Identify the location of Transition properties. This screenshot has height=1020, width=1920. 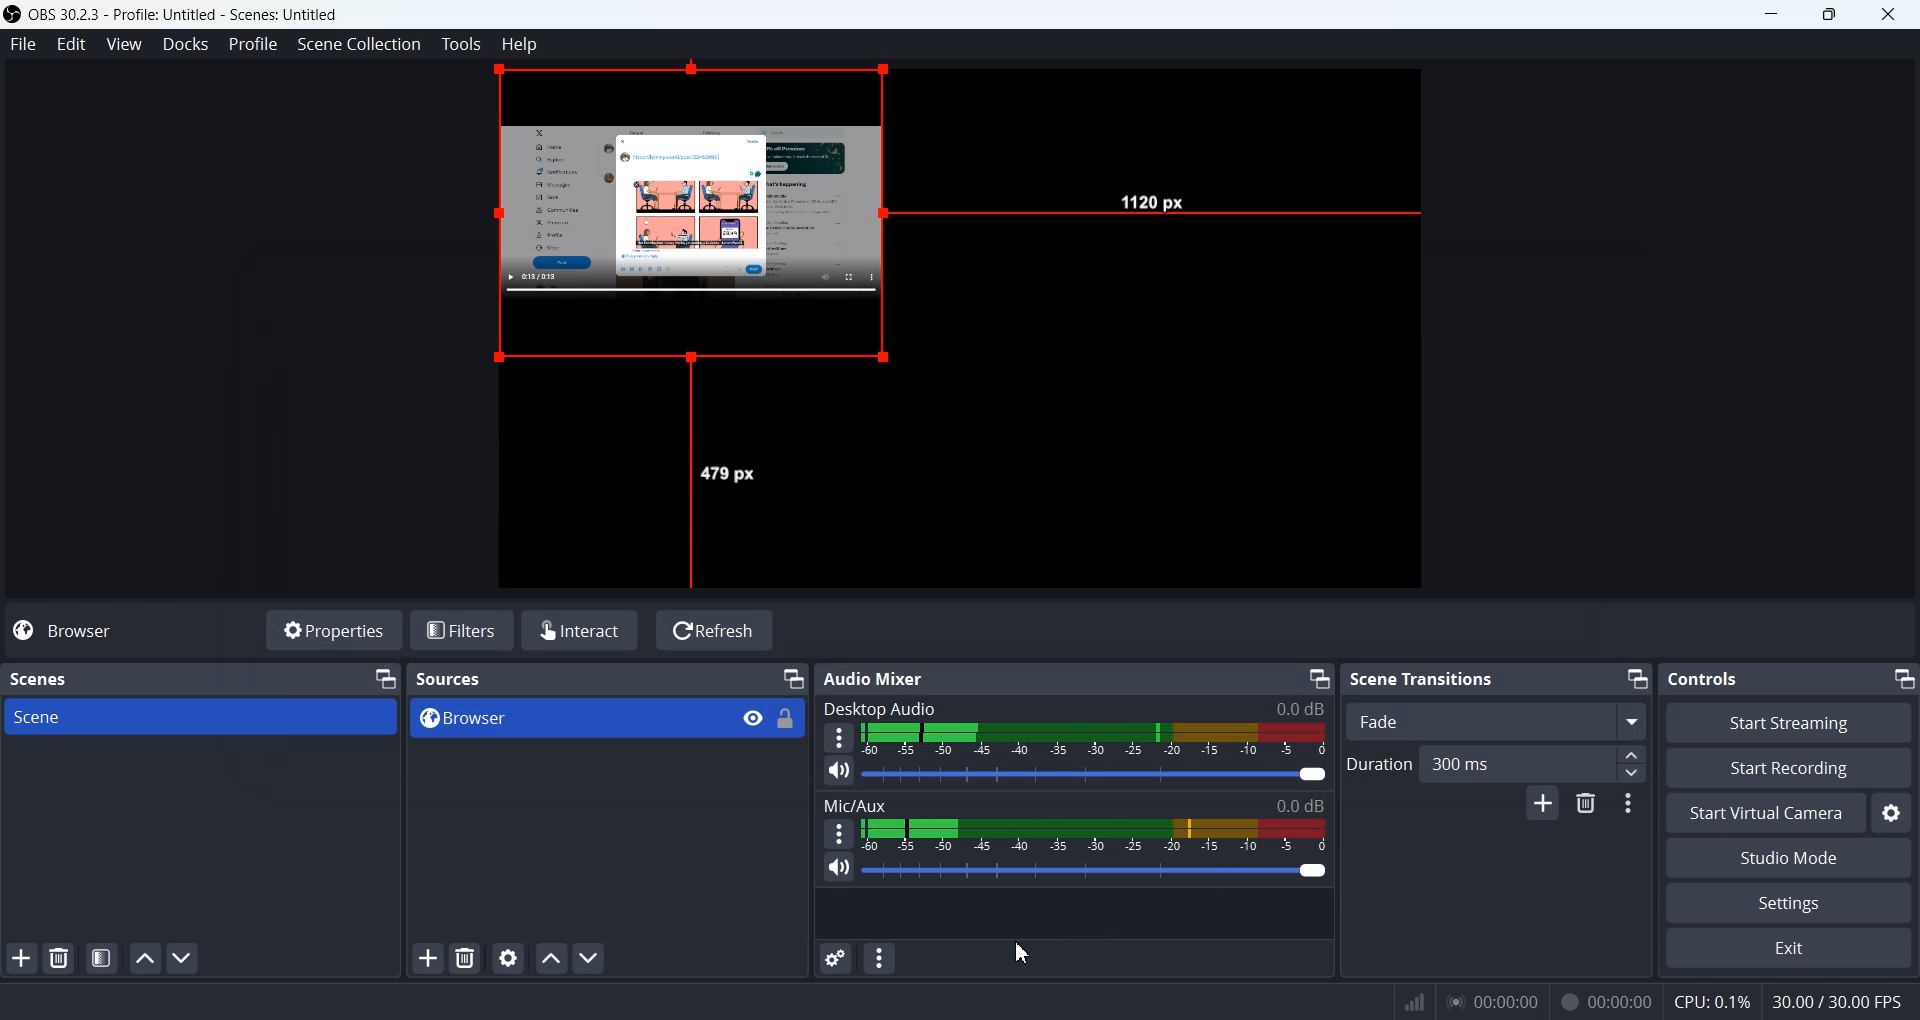
(1632, 806).